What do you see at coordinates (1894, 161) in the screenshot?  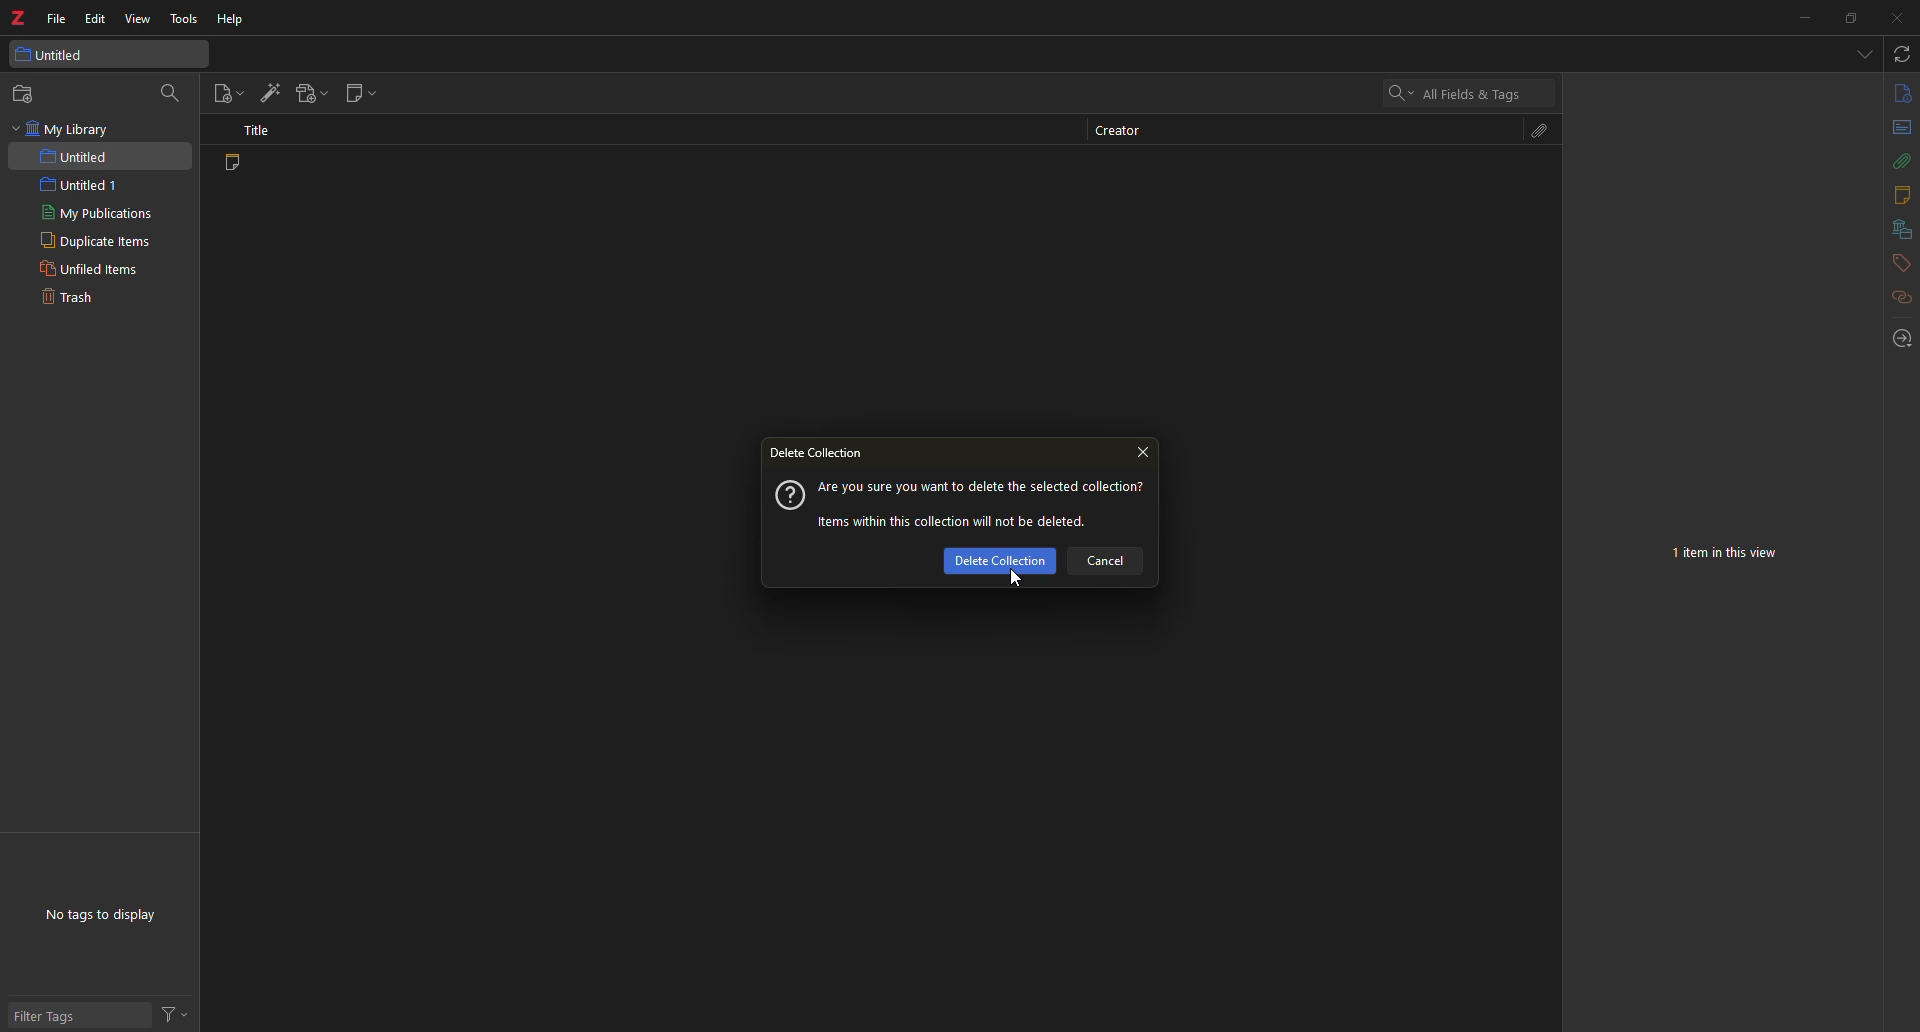 I see `attach` at bounding box center [1894, 161].